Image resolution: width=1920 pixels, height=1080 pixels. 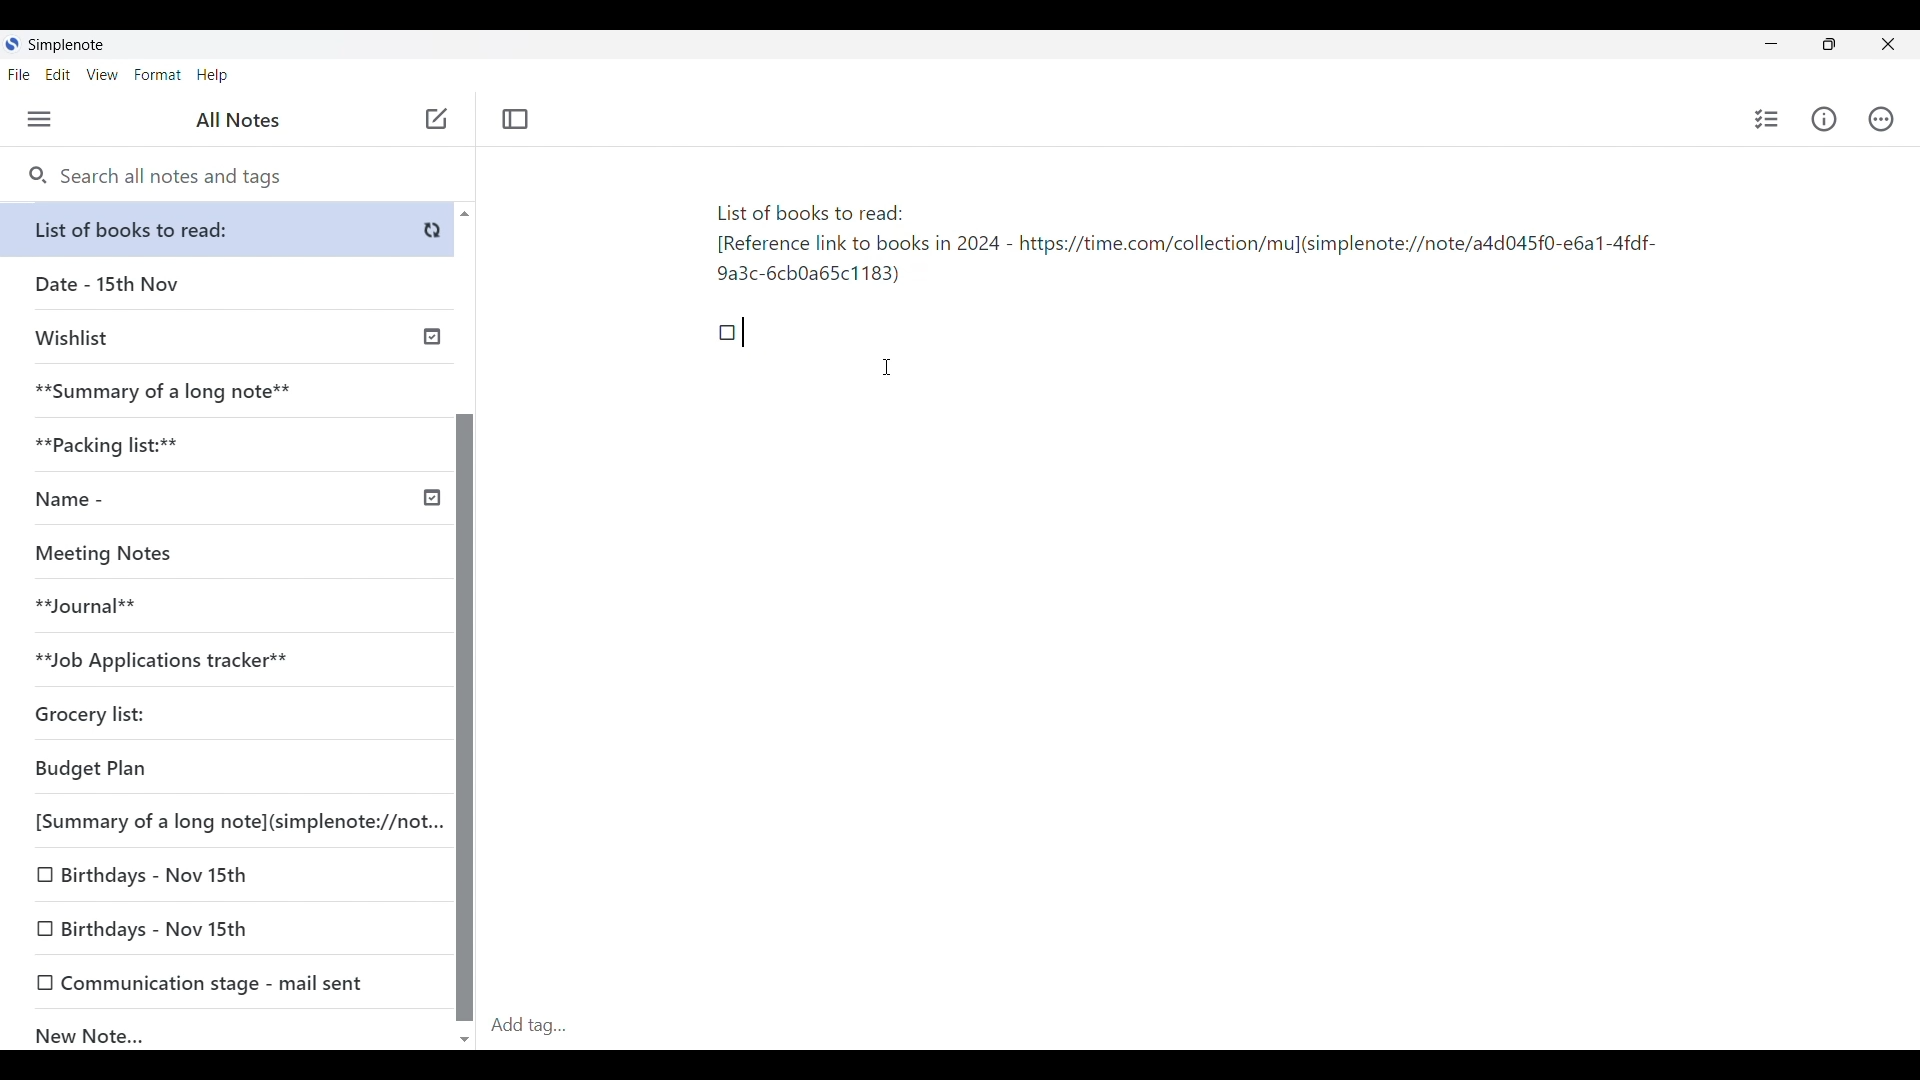 What do you see at coordinates (221, 607) in the screenshot?
I see `**Journal**` at bounding box center [221, 607].